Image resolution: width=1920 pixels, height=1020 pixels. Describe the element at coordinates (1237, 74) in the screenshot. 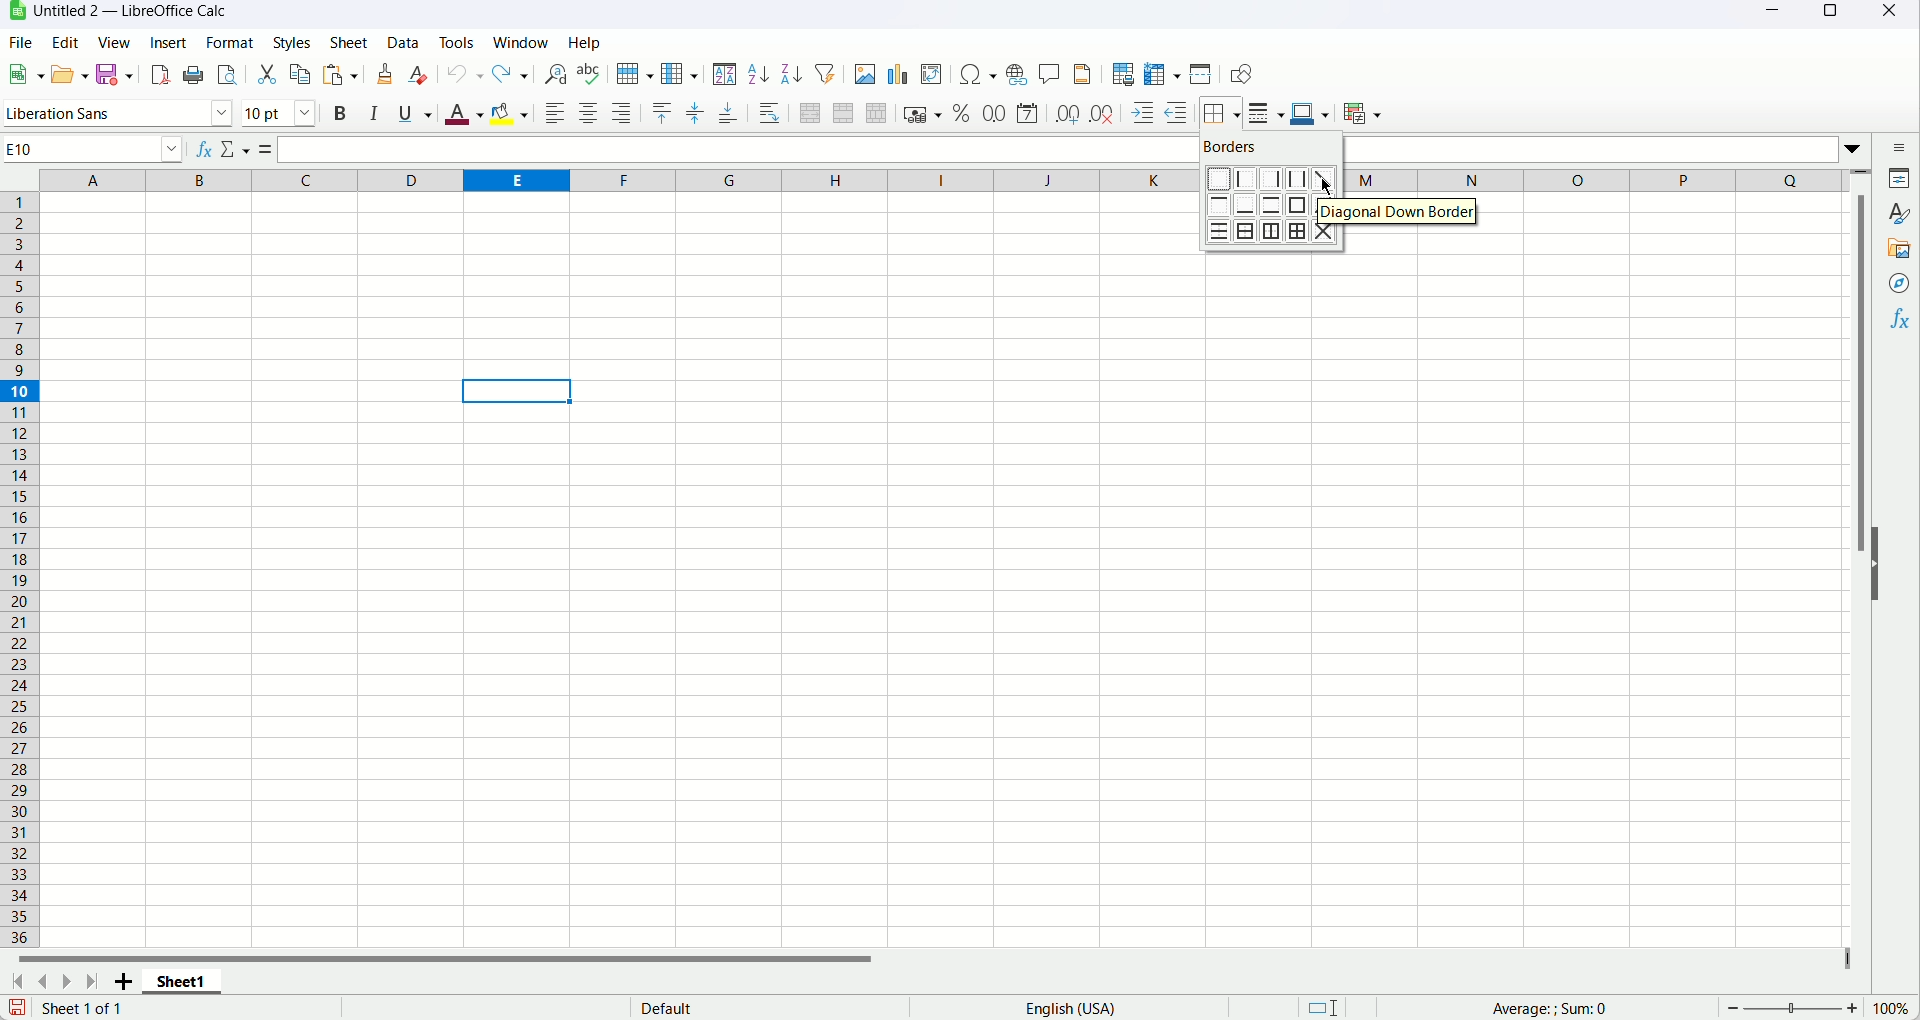

I see `Show draw functions` at that location.